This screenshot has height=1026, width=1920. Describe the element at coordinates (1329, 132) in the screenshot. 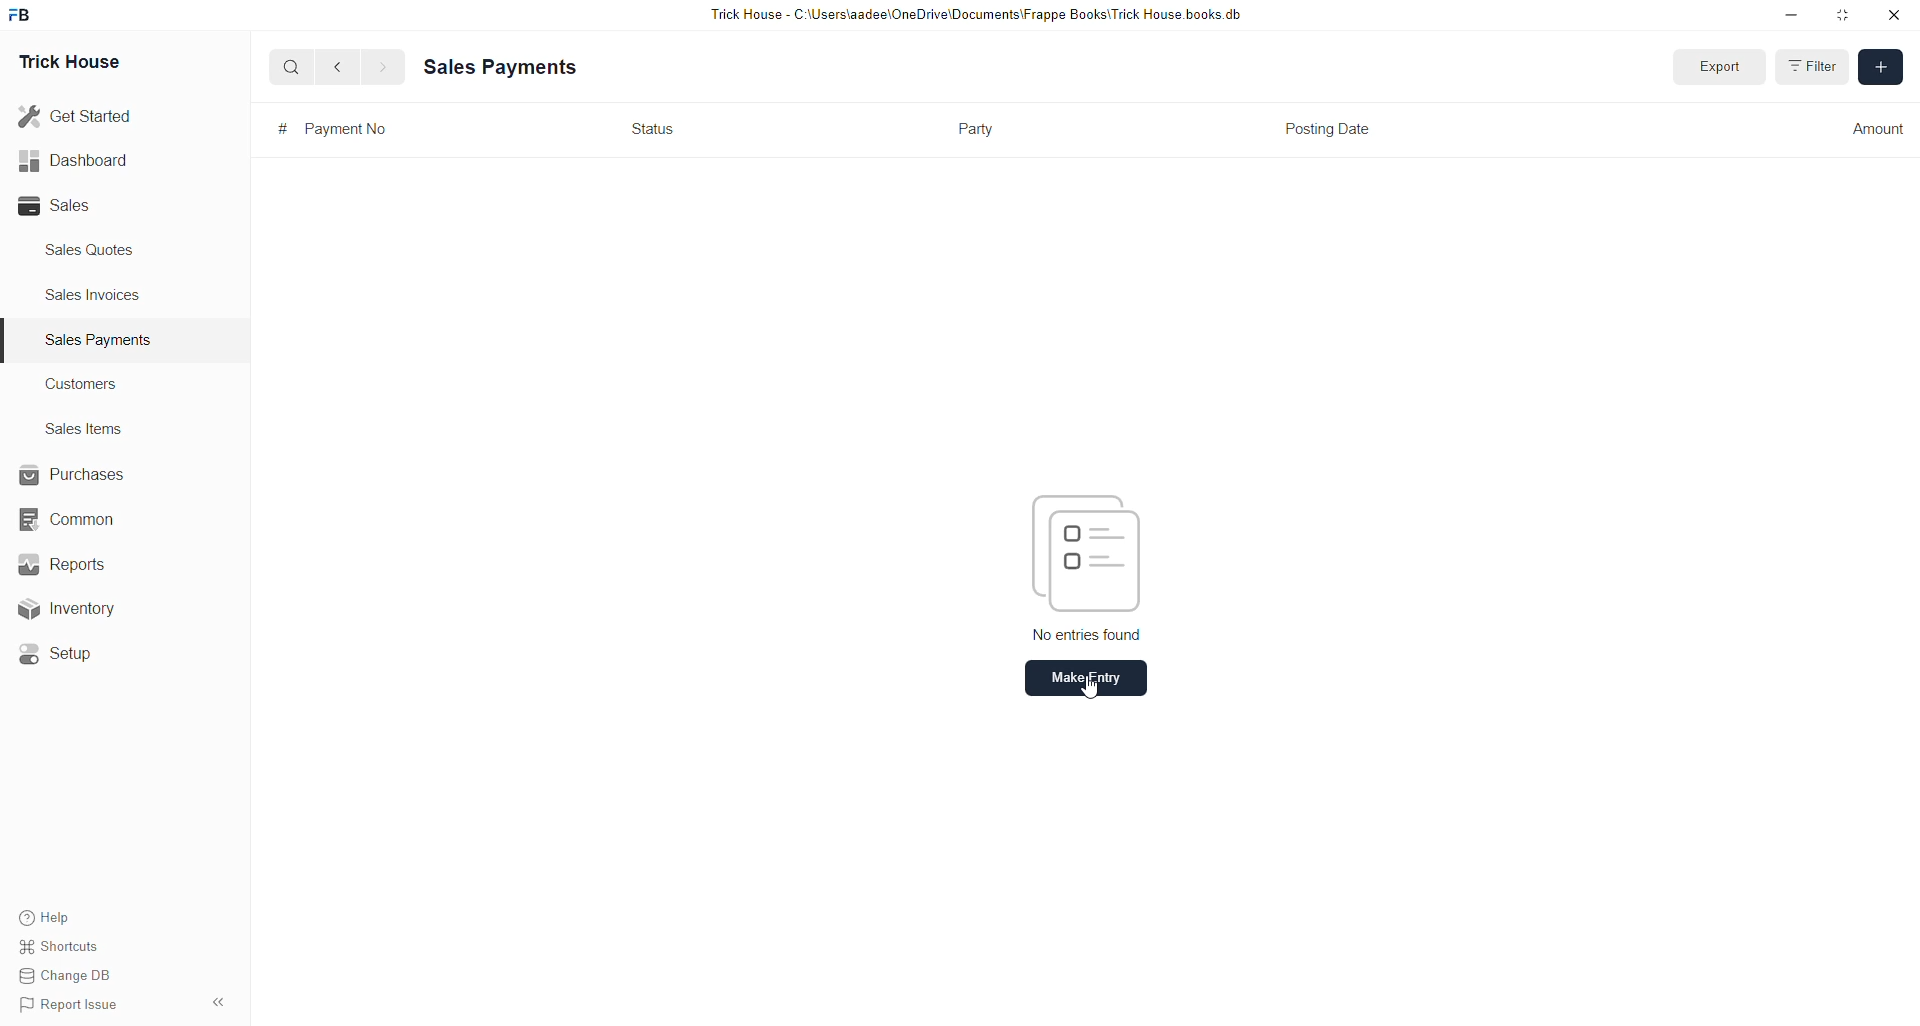

I see `Posting Date` at that location.